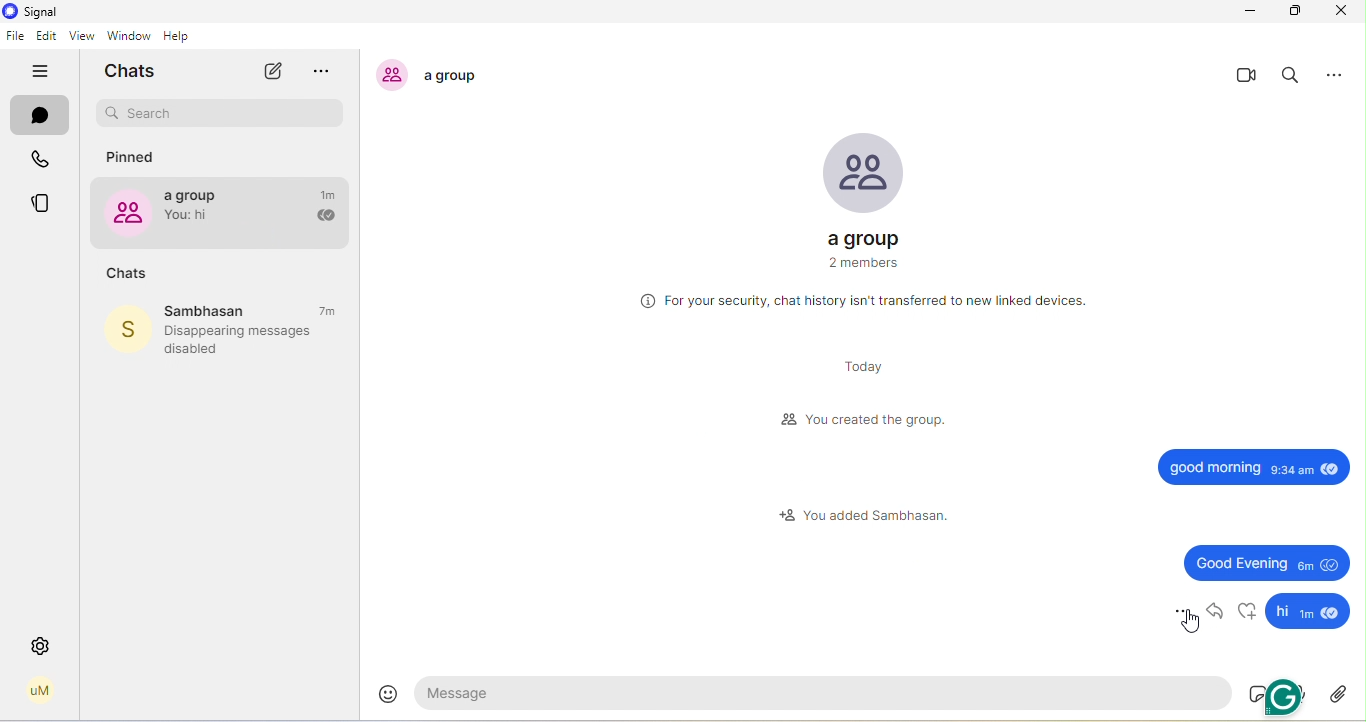 The height and width of the screenshot is (722, 1366). I want to click on search bar, so click(221, 114).